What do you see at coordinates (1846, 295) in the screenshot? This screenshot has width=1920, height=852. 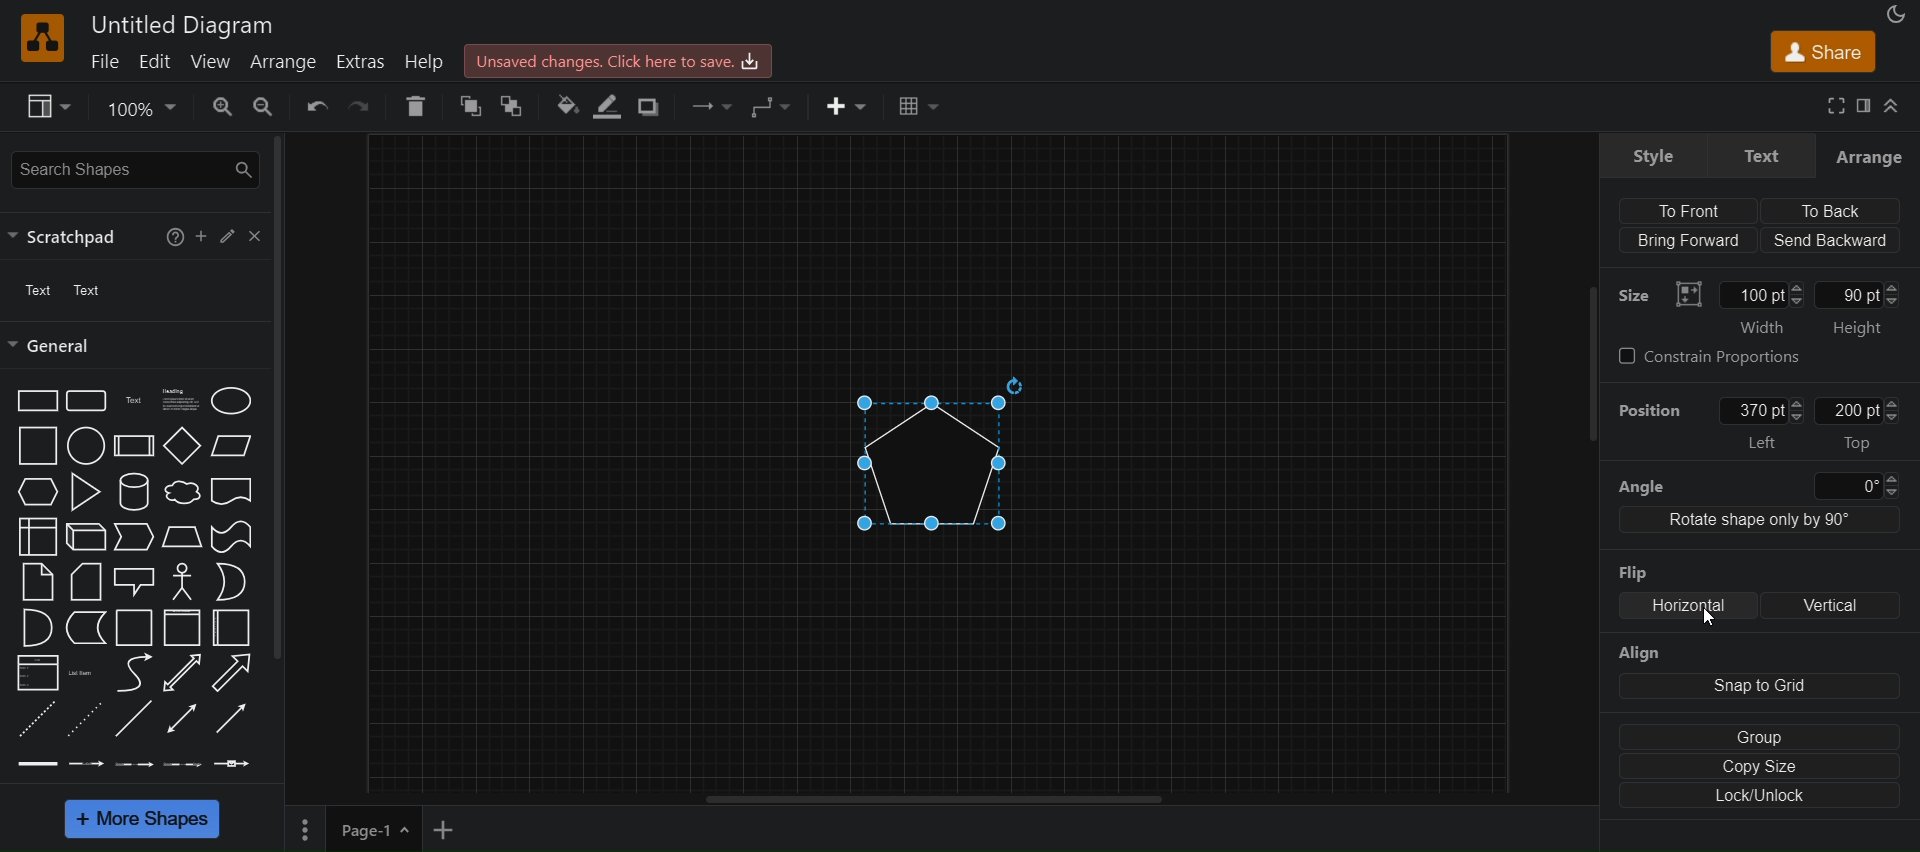 I see `Manually input height` at bounding box center [1846, 295].